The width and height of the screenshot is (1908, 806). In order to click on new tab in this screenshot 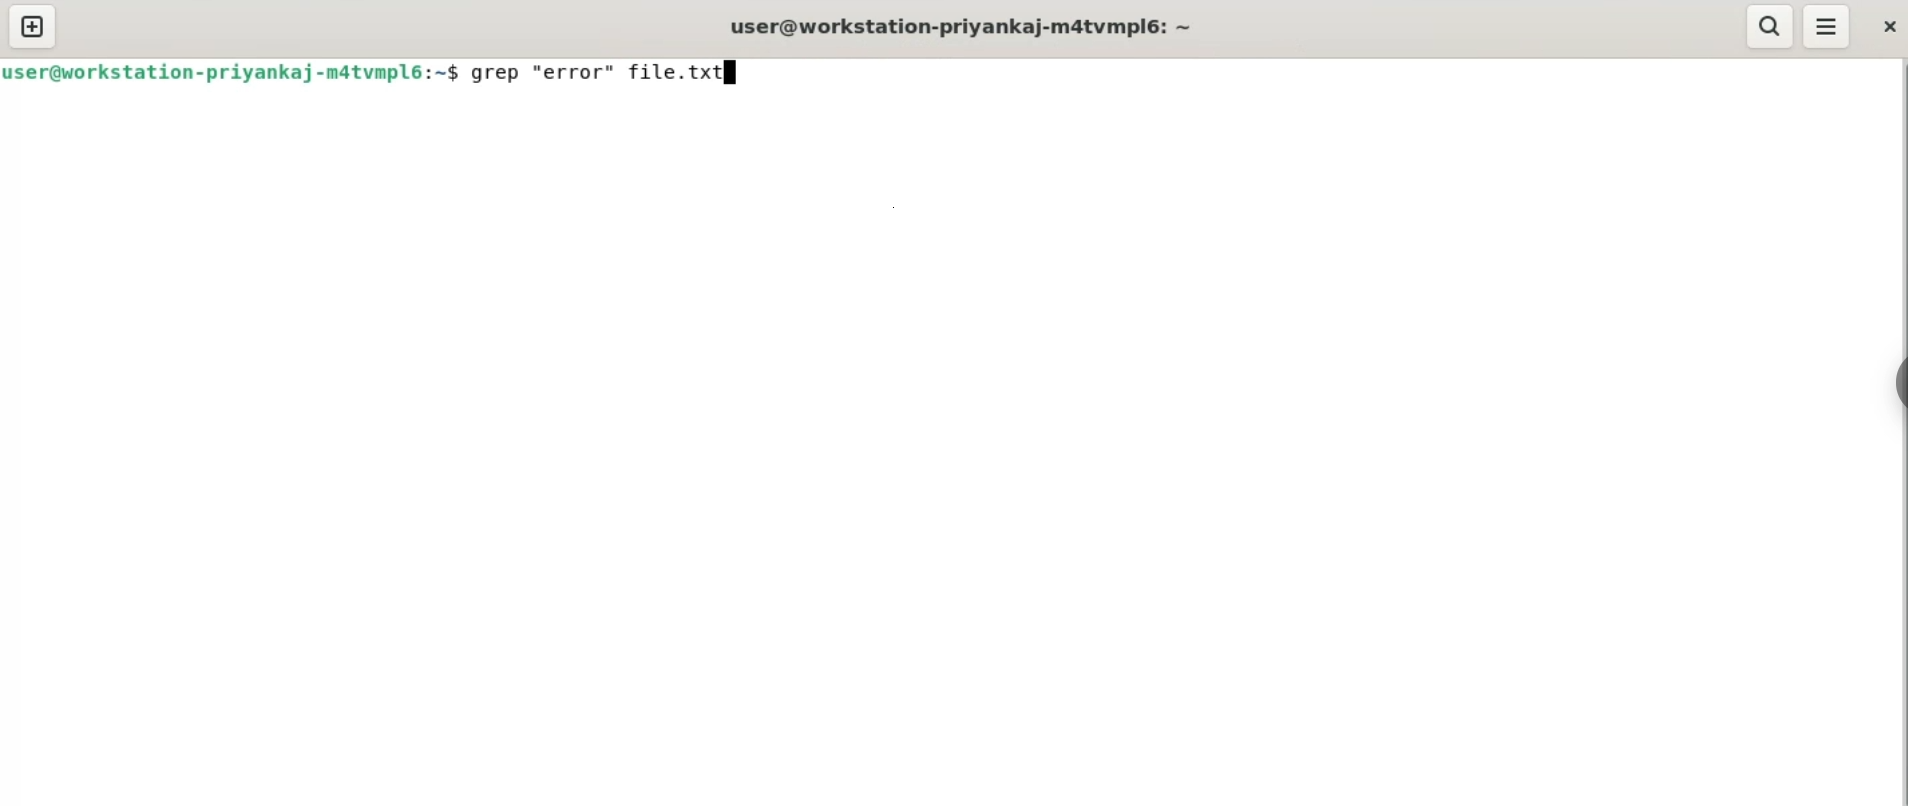, I will do `click(33, 28)`.